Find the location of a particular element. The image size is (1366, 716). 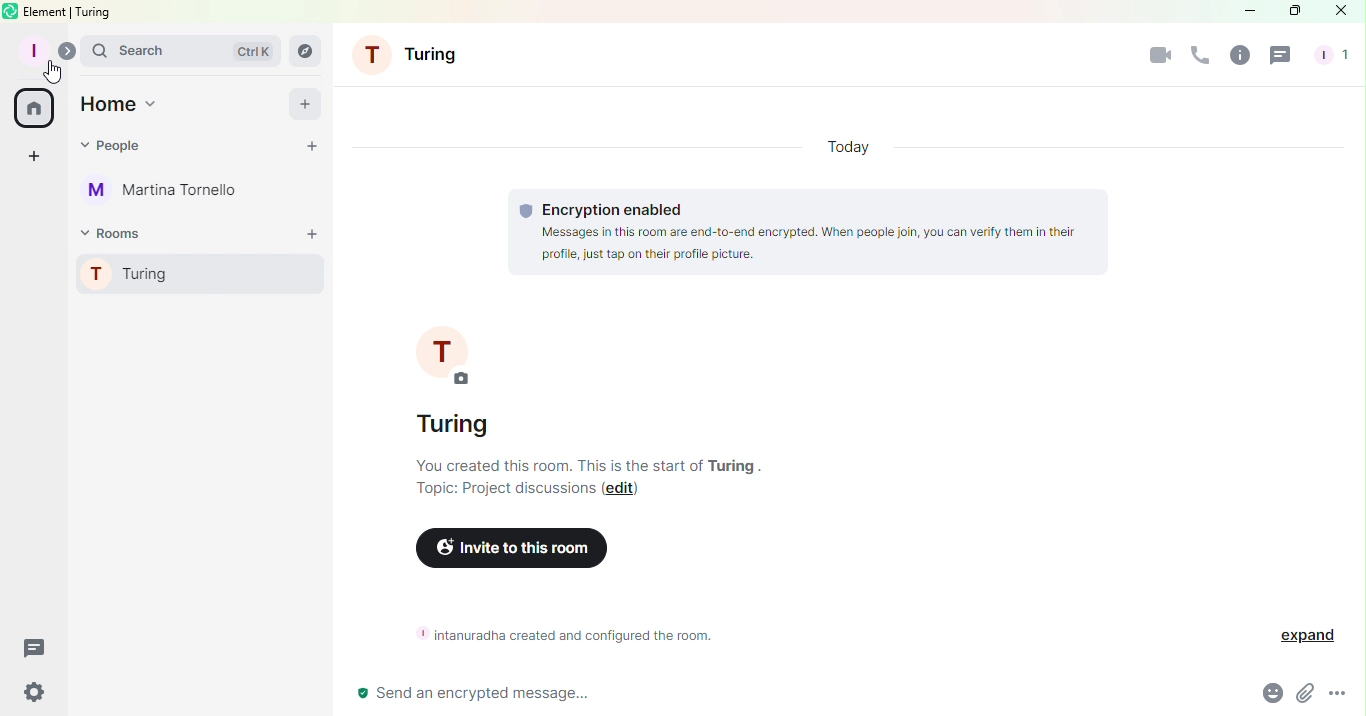

Cursor is located at coordinates (54, 74).